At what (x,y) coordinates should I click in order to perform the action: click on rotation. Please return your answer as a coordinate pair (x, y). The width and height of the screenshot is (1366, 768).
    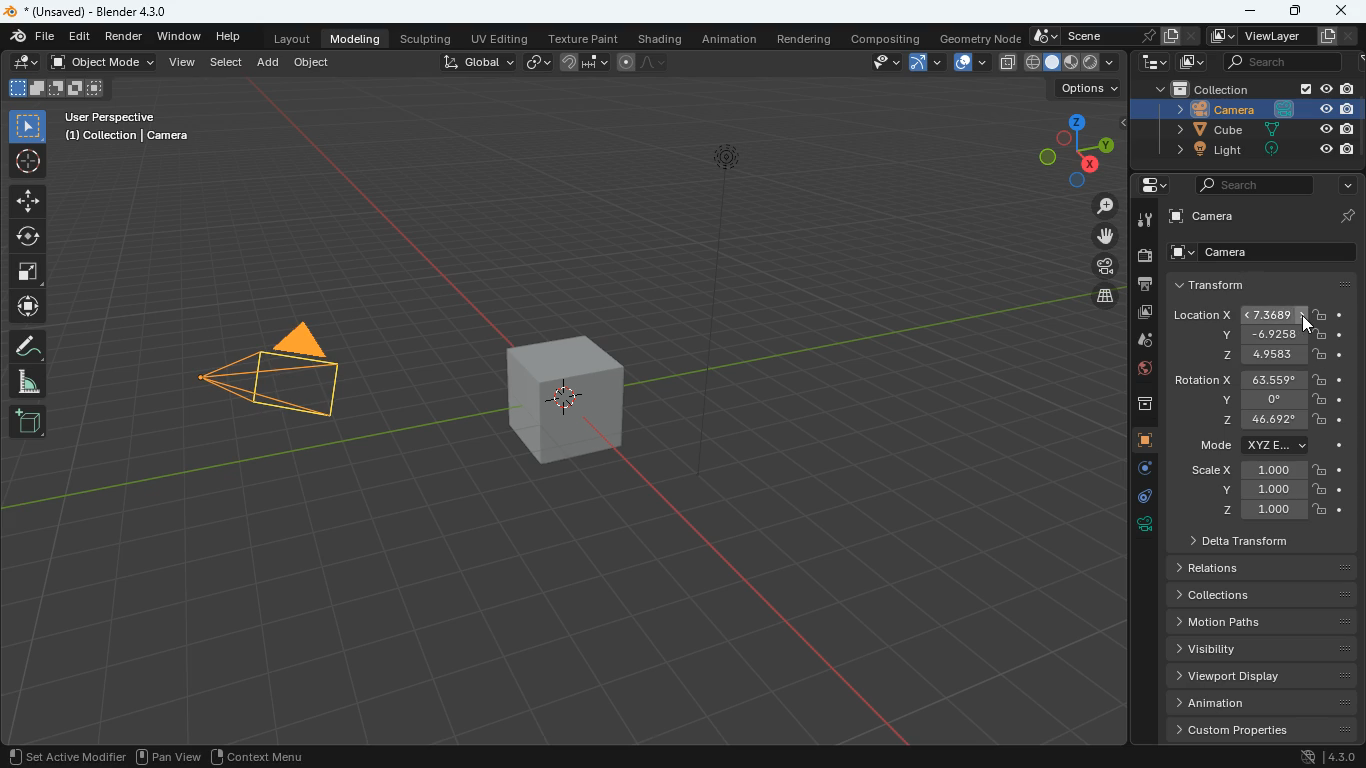
    Looking at the image, I should click on (1141, 526).